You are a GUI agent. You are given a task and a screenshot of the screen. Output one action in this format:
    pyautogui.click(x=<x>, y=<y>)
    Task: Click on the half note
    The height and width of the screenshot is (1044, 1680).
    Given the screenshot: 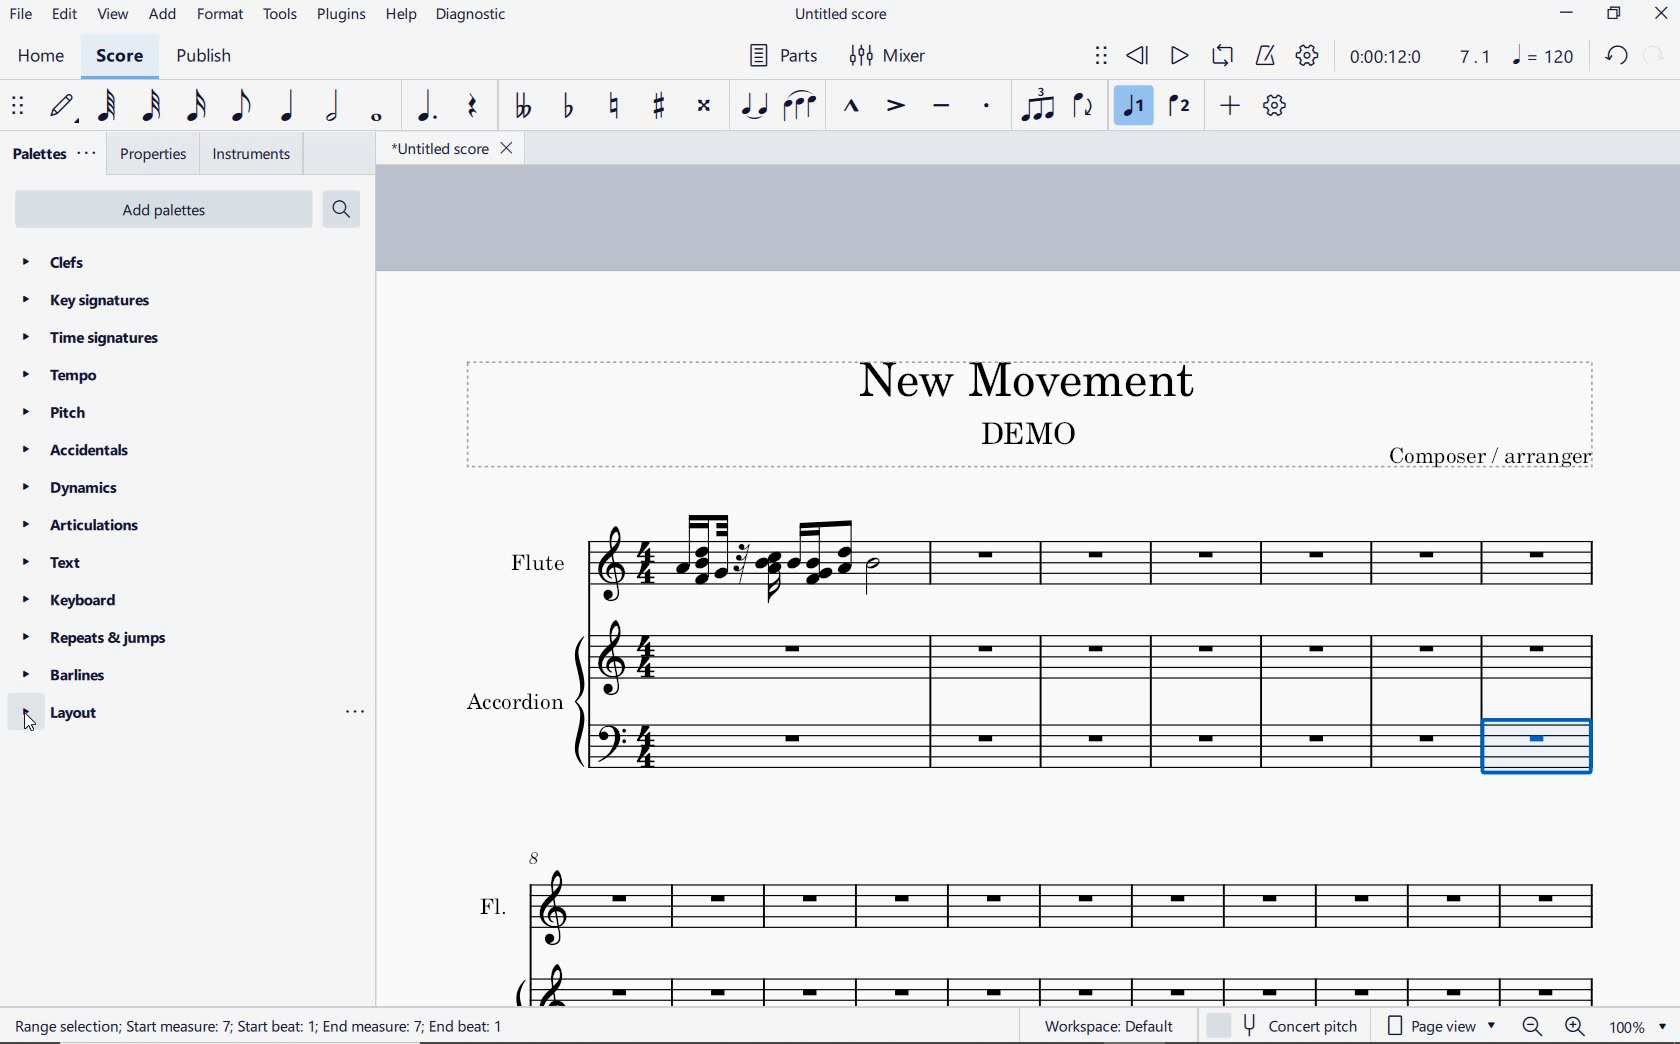 What is the action you would take?
    pyautogui.click(x=332, y=107)
    